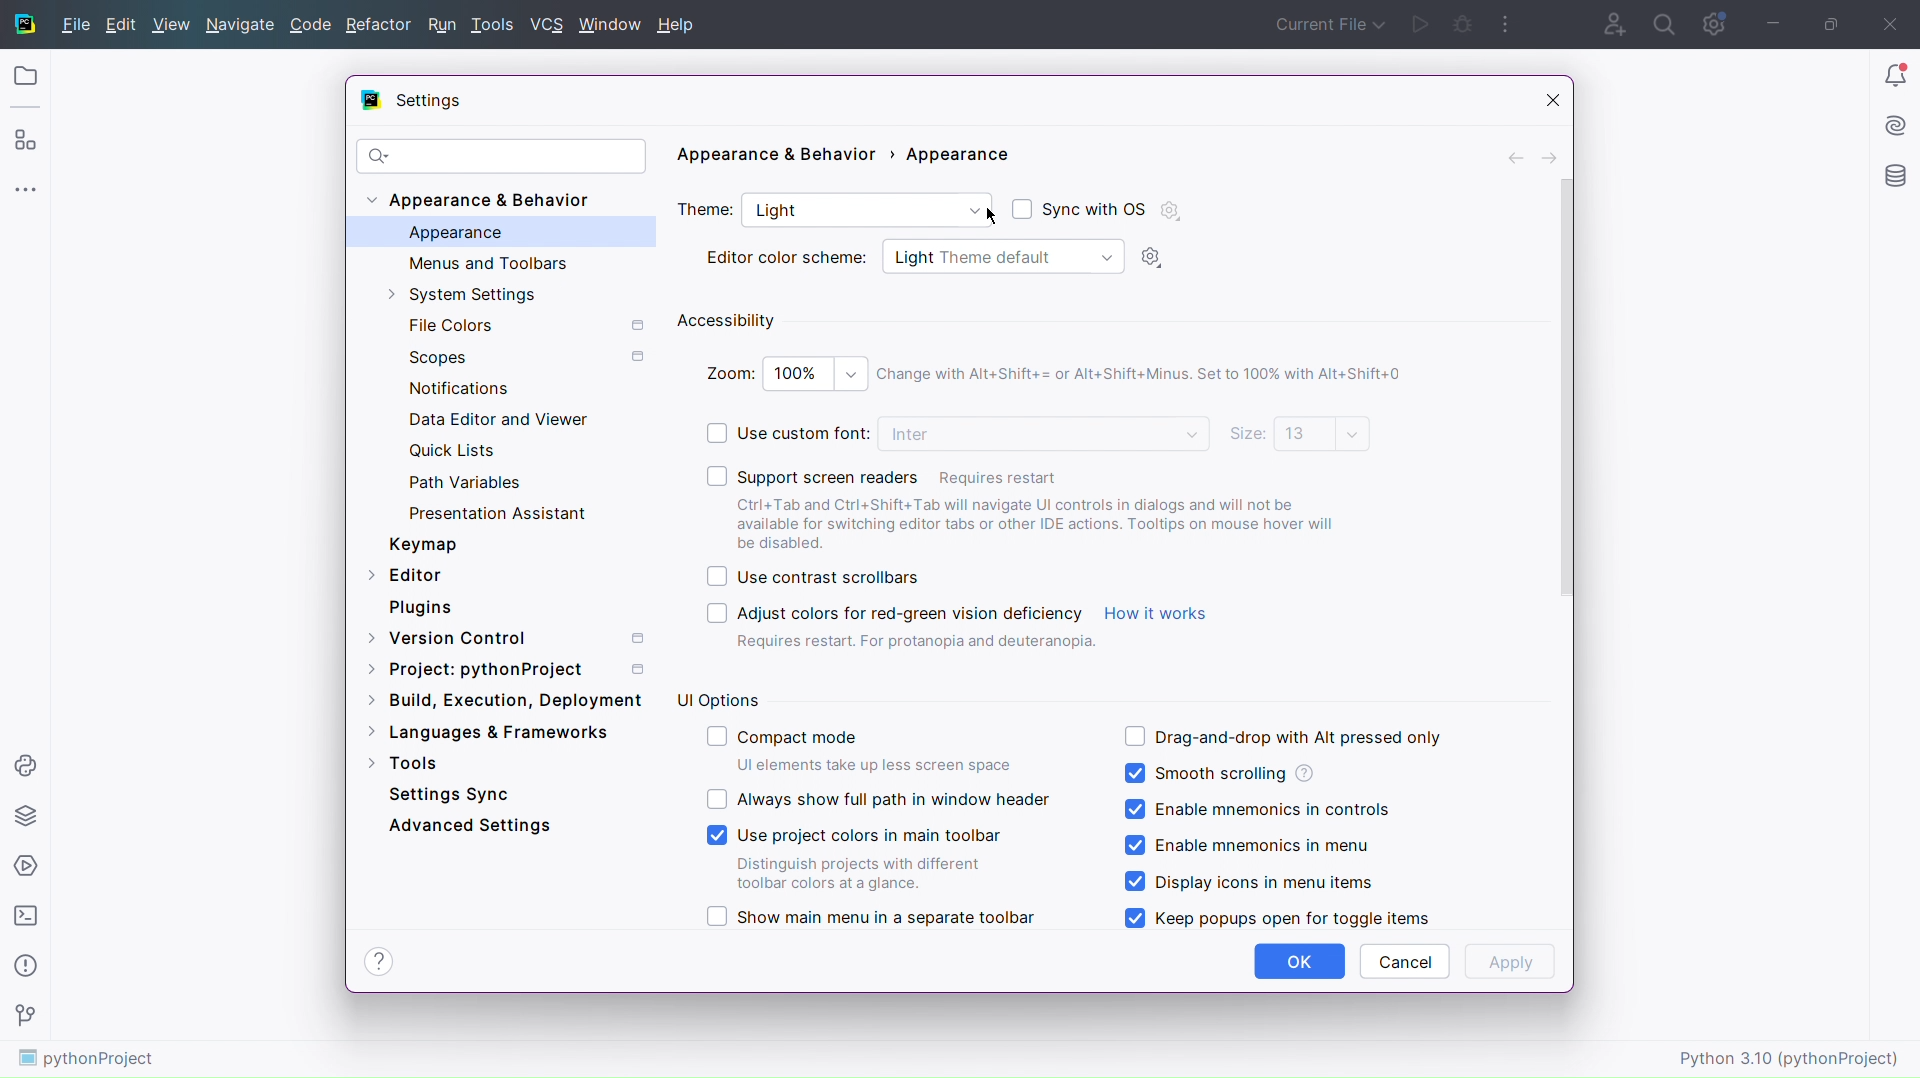  I want to click on File Colors, so click(523, 325).